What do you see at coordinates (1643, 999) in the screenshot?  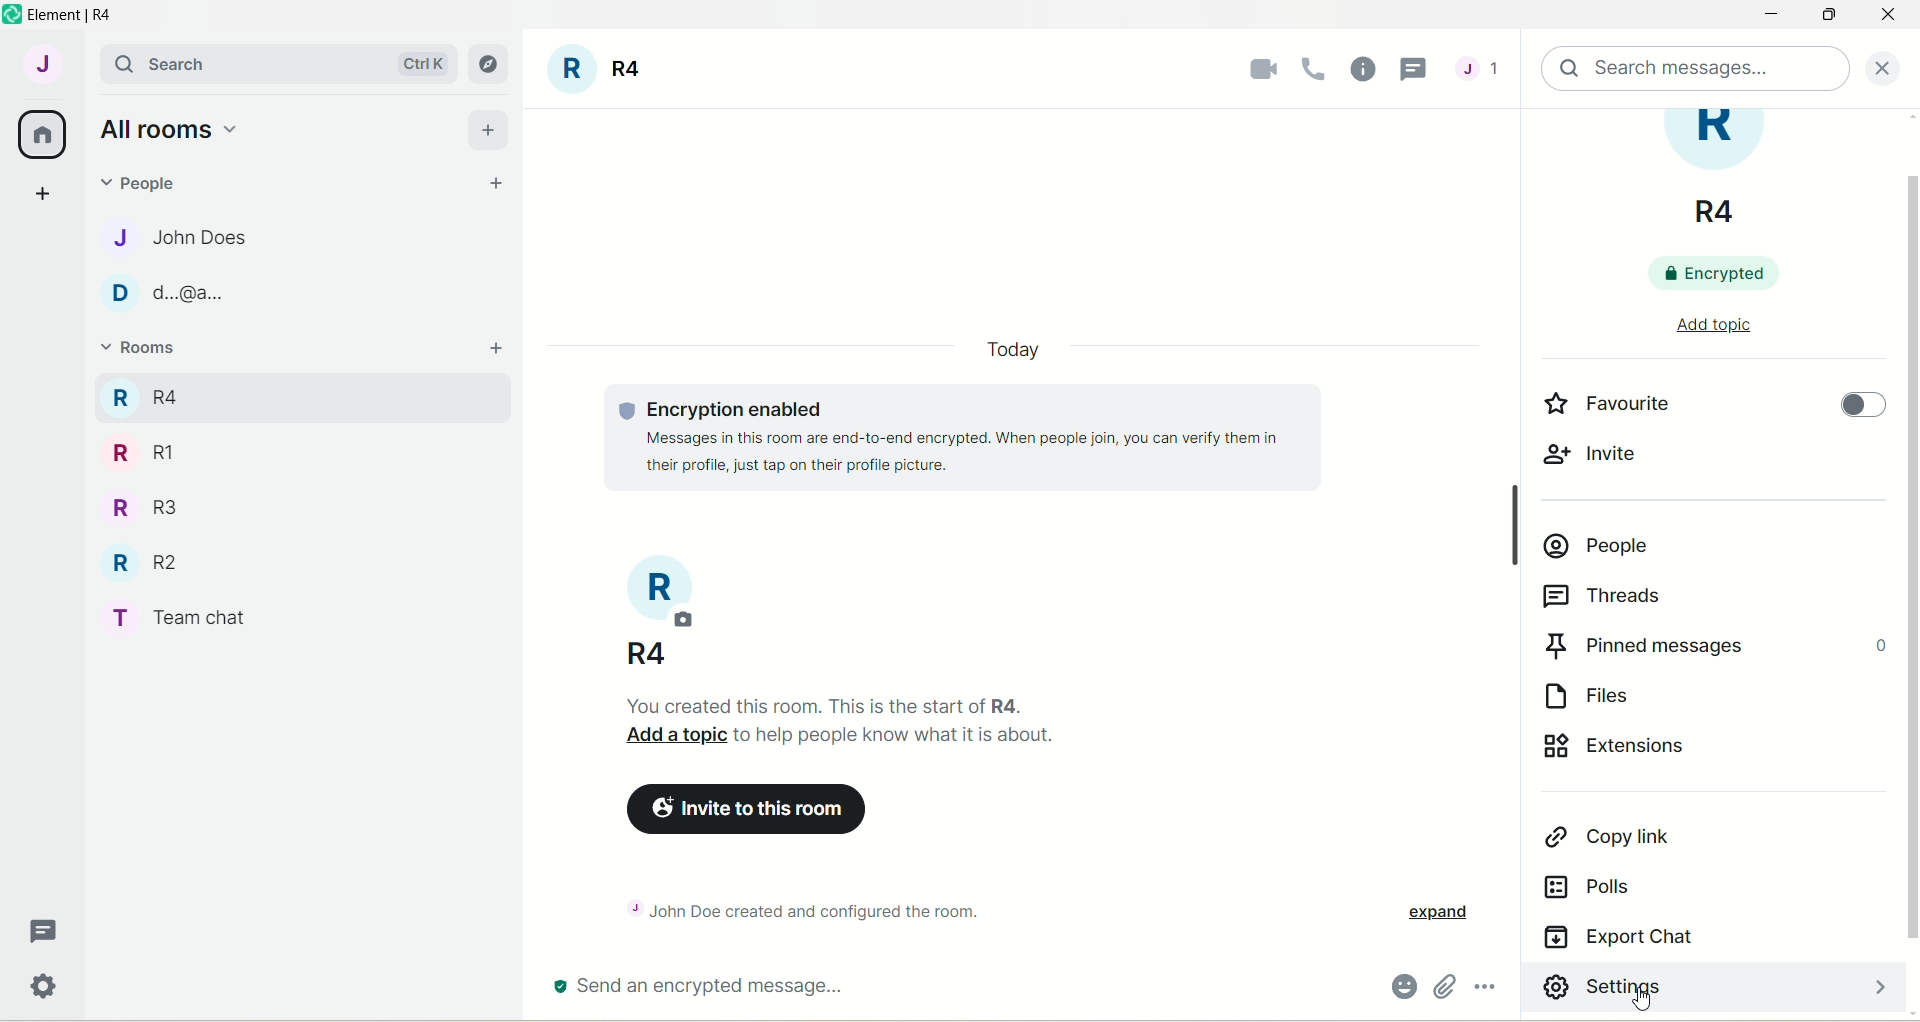 I see `cursor` at bounding box center [1643, 999].